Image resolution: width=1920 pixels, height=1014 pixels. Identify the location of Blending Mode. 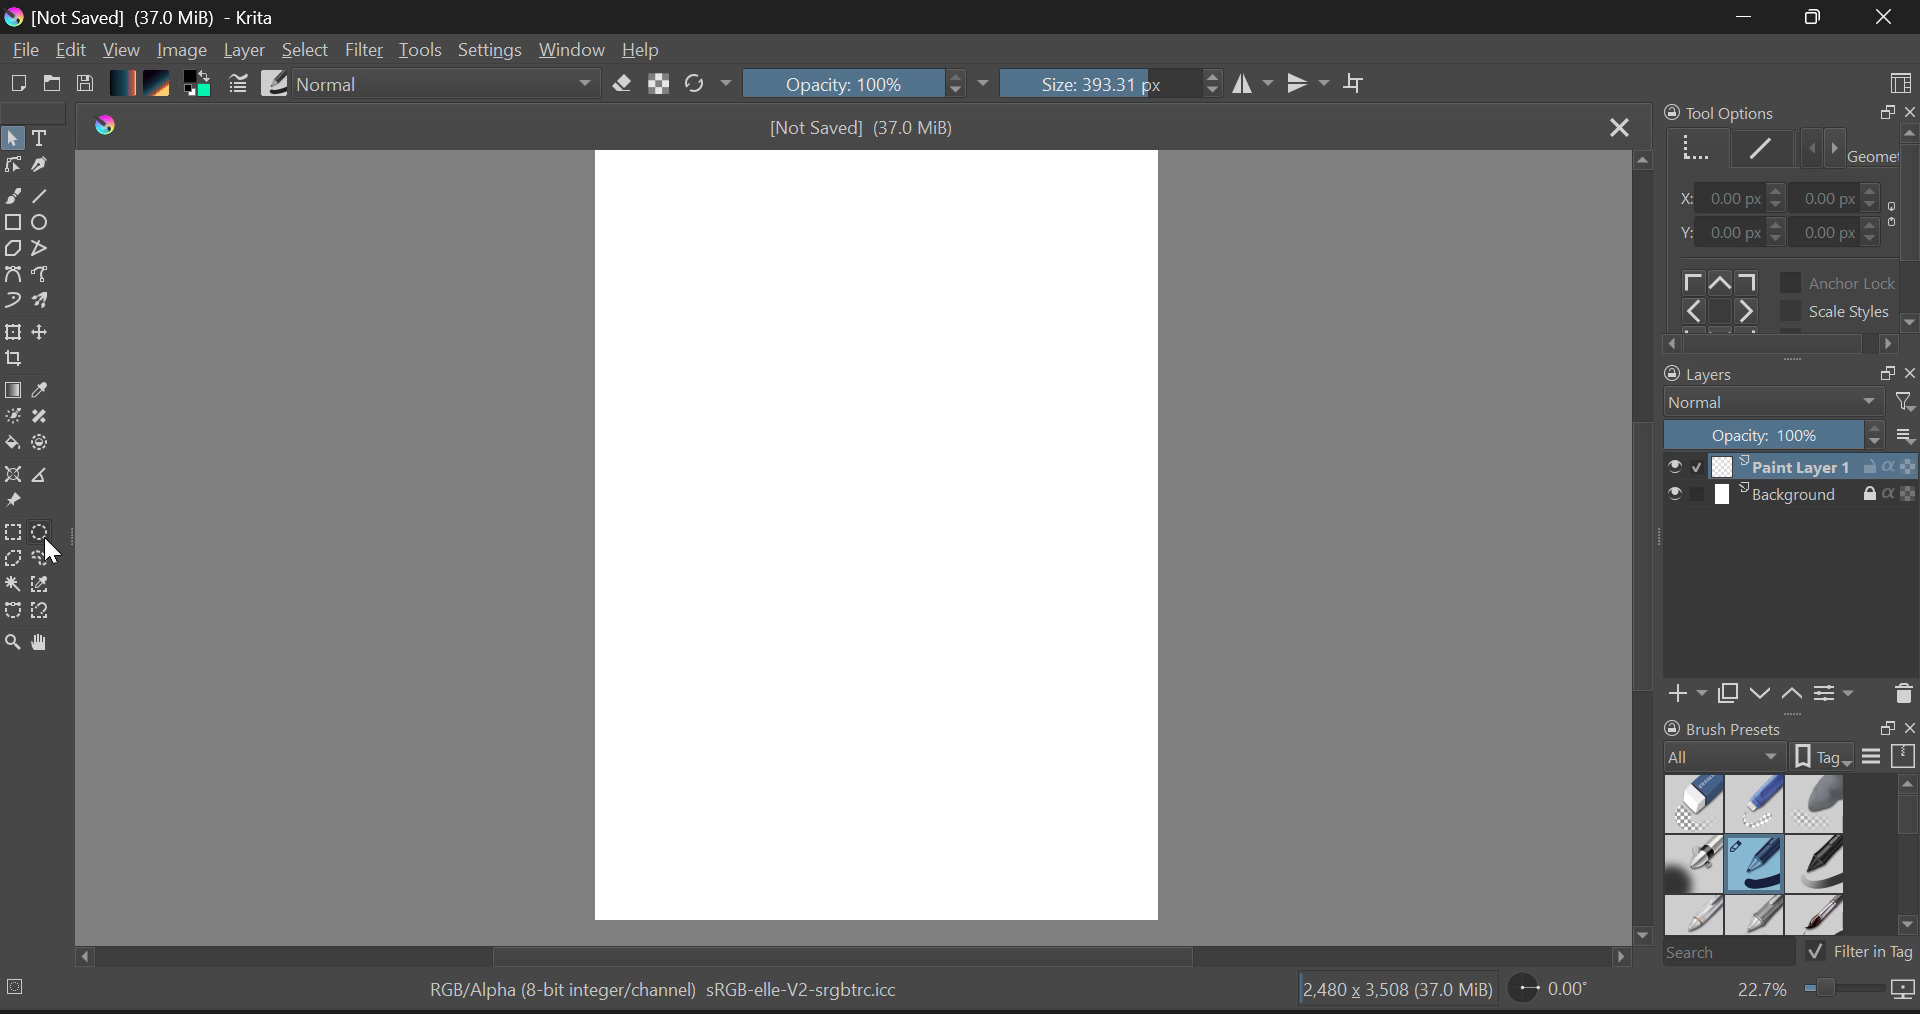
(446, 86).